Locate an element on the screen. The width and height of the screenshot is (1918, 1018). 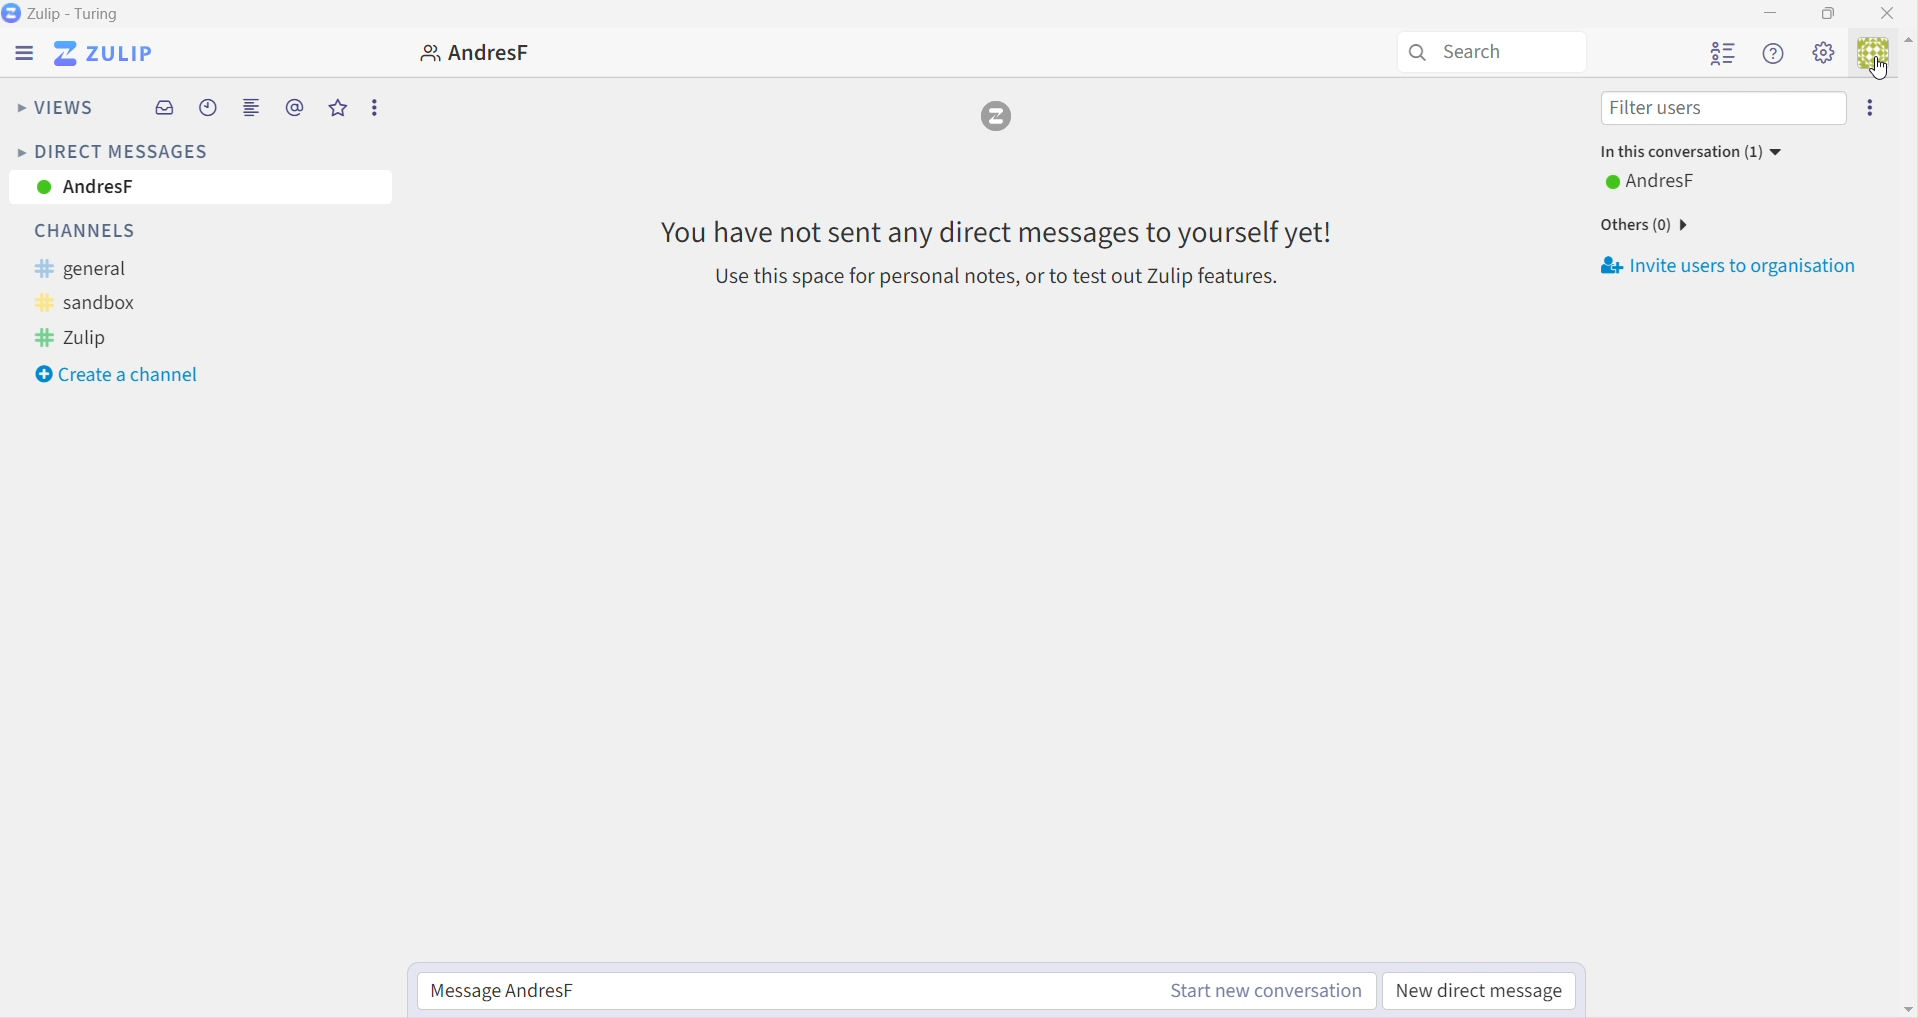
Mentions is located at coordinates (295, 108).